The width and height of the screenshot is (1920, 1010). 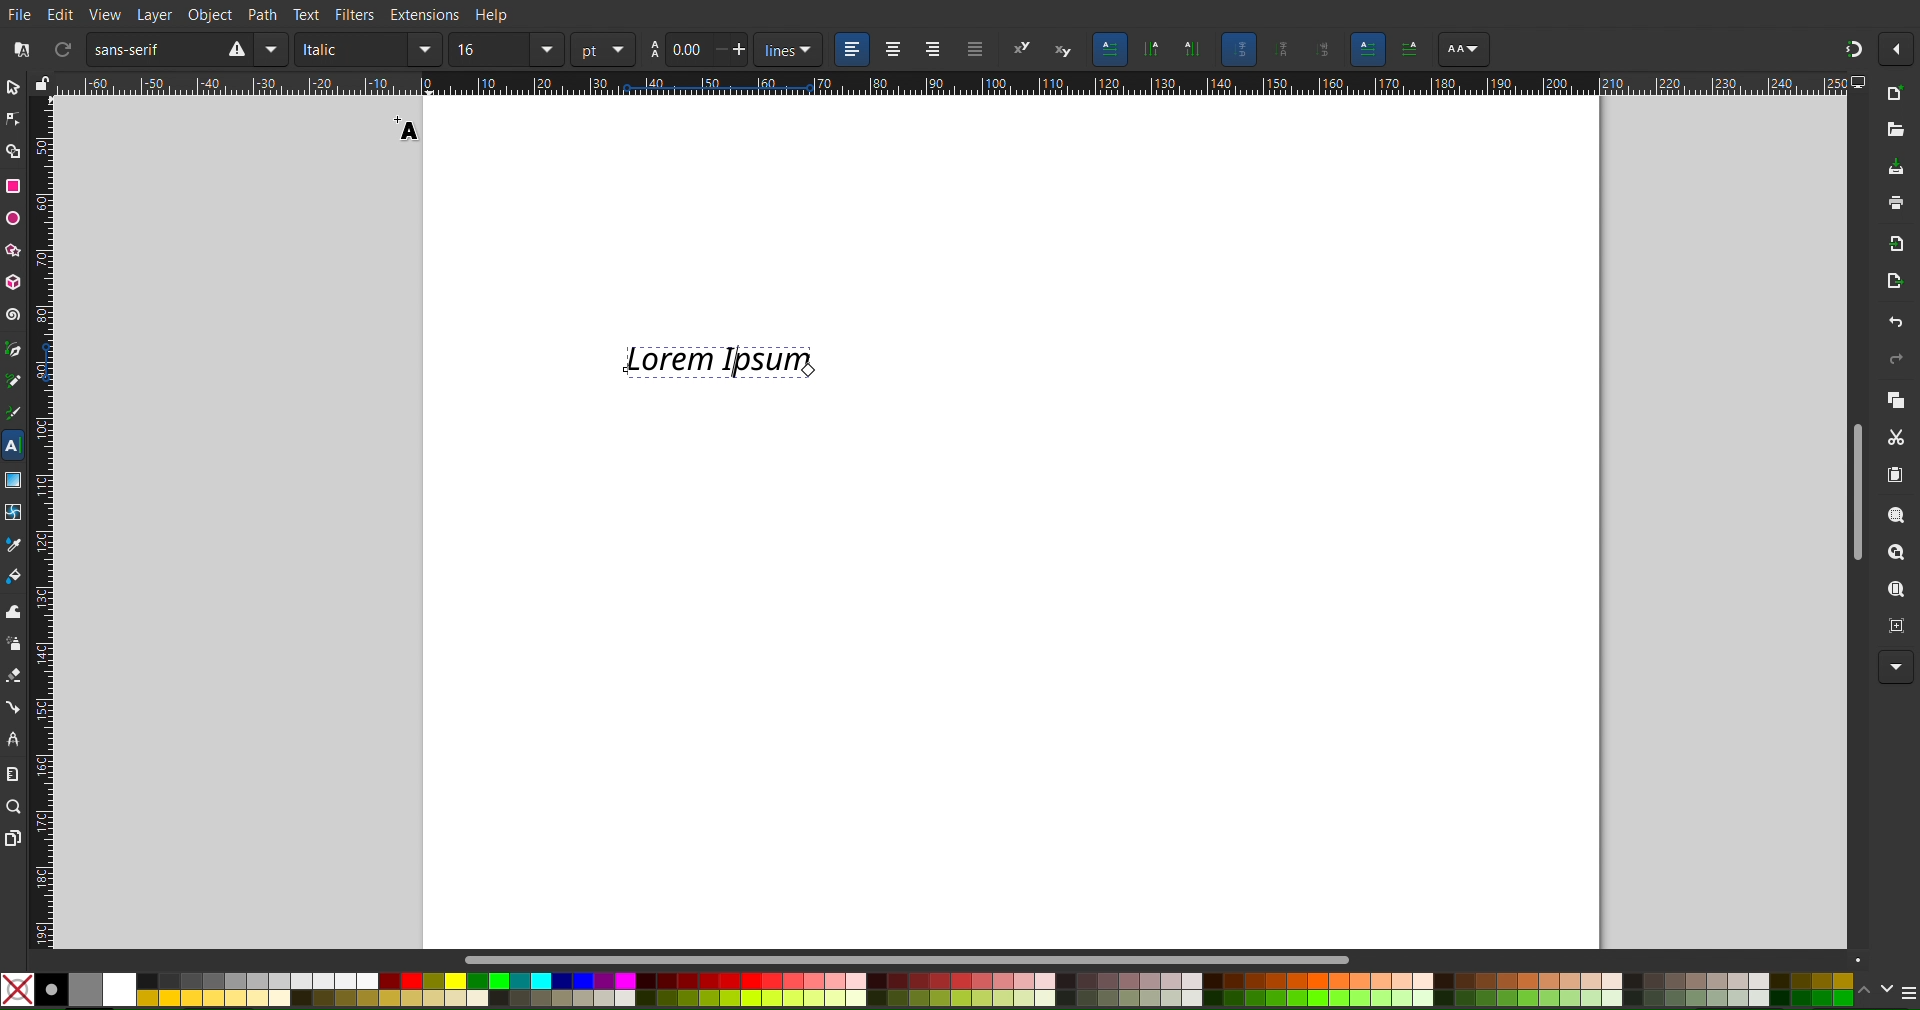 I want to click on Color Options, so click(x=1892, y=991).